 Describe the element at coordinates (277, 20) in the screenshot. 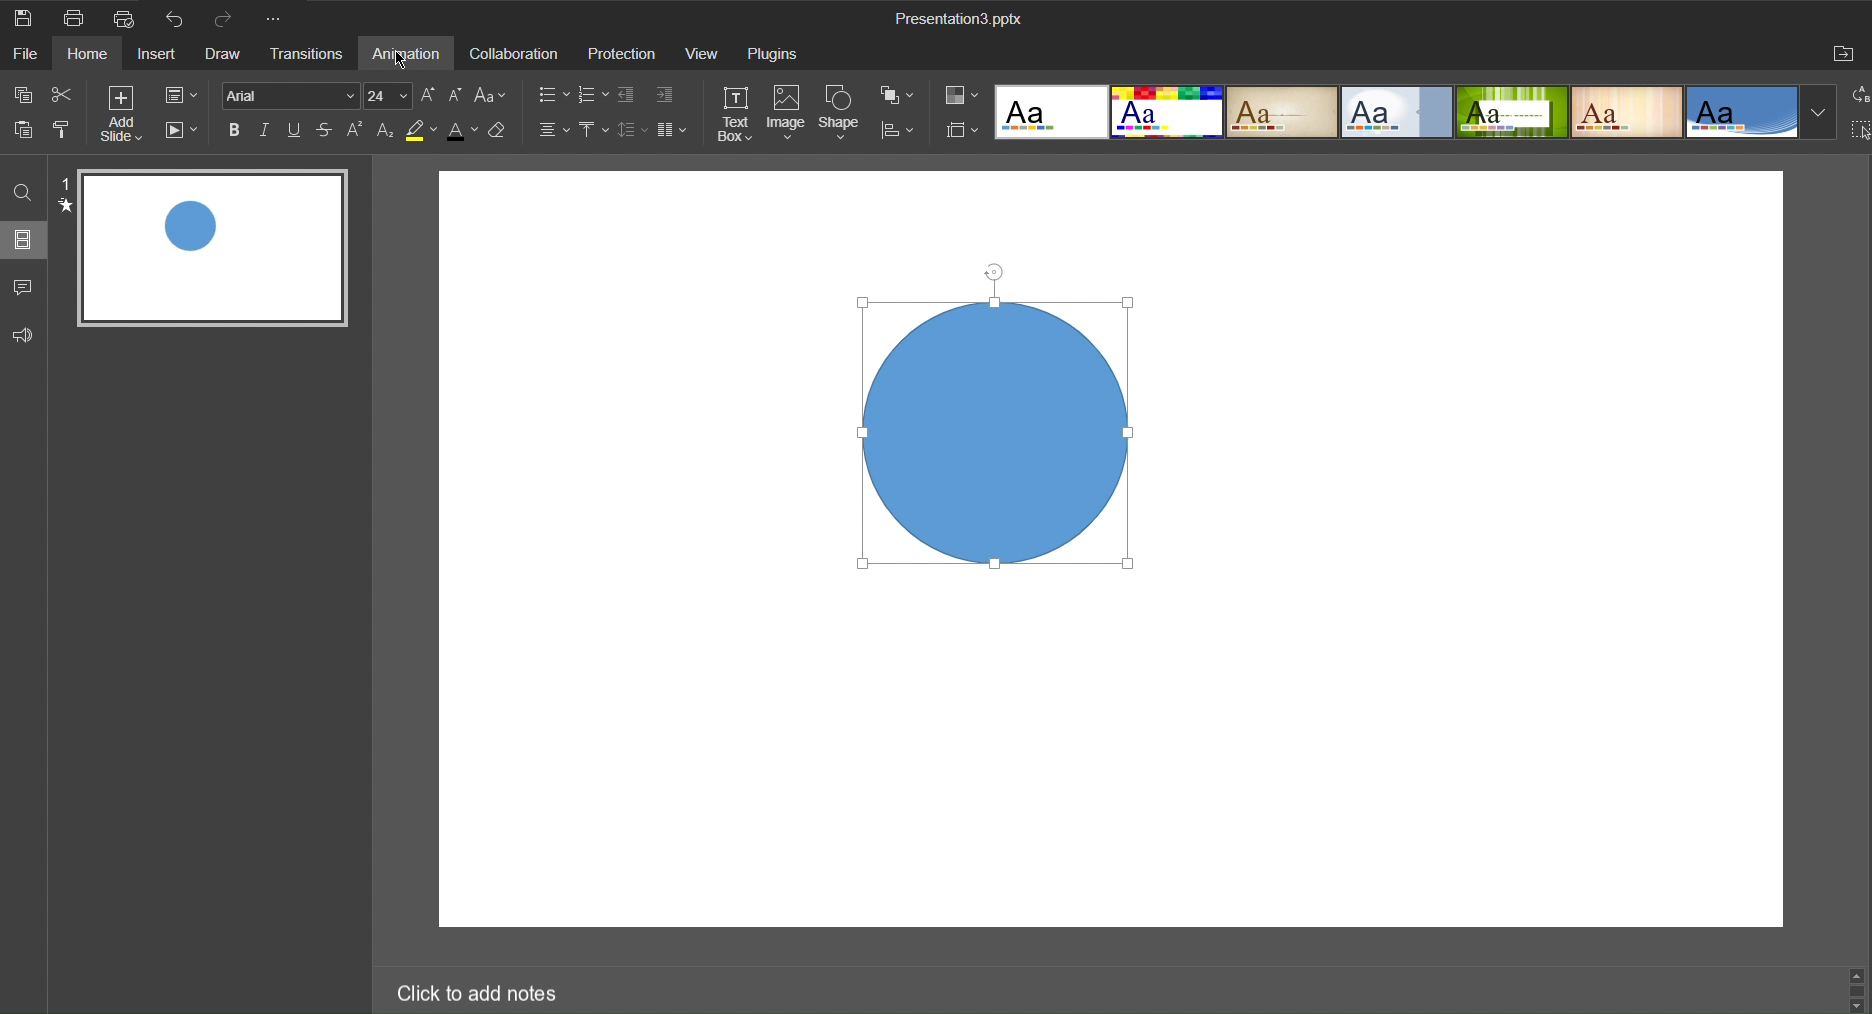

I see `More` at that location.